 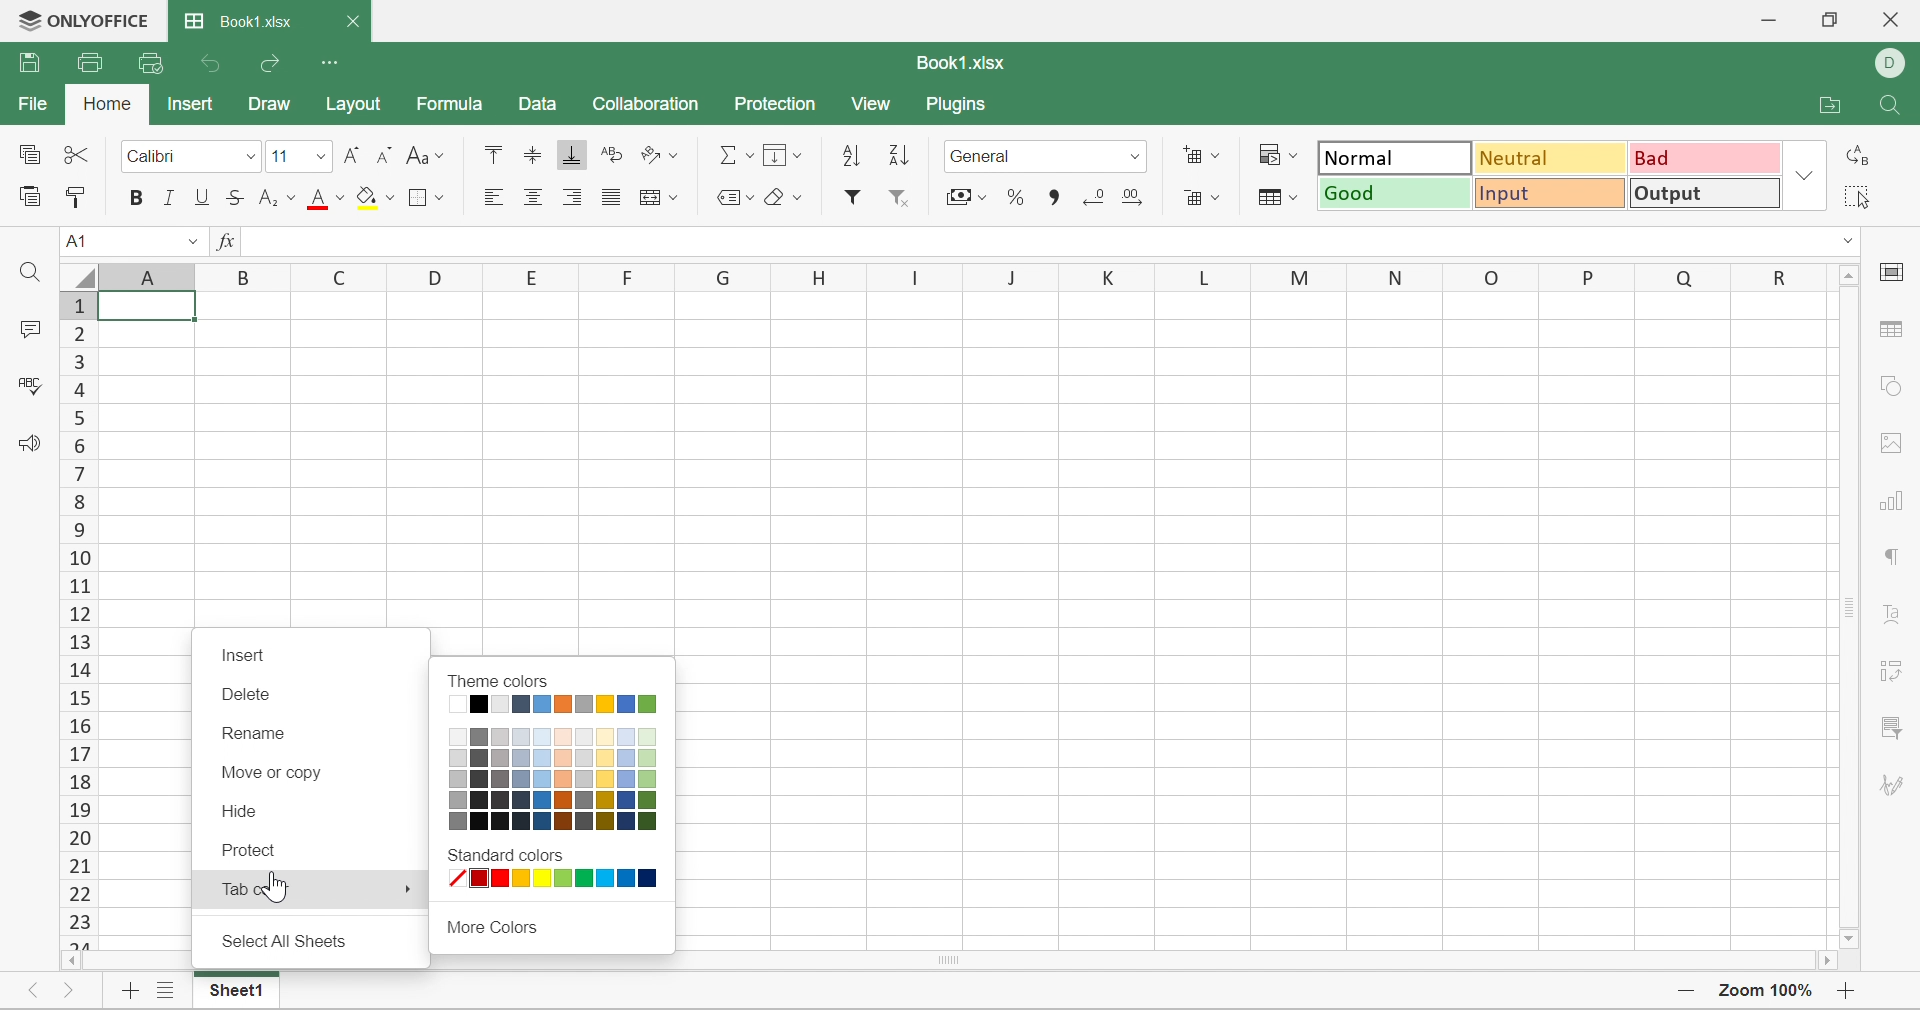 What do you see at coordinates (1684, 991) in the screenshot?
I see `Zoom out` at bounding box center [1684, 991].